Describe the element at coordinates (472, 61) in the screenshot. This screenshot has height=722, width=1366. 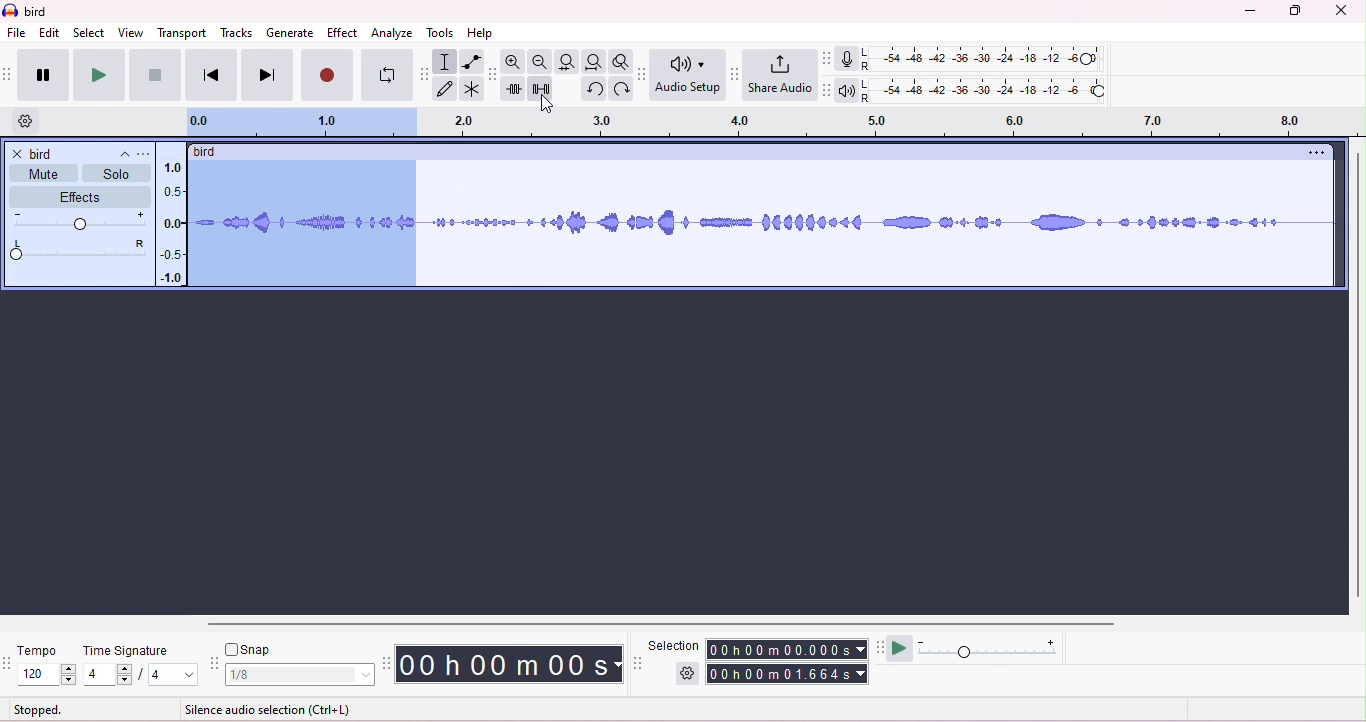
I see `envelop` at that location.